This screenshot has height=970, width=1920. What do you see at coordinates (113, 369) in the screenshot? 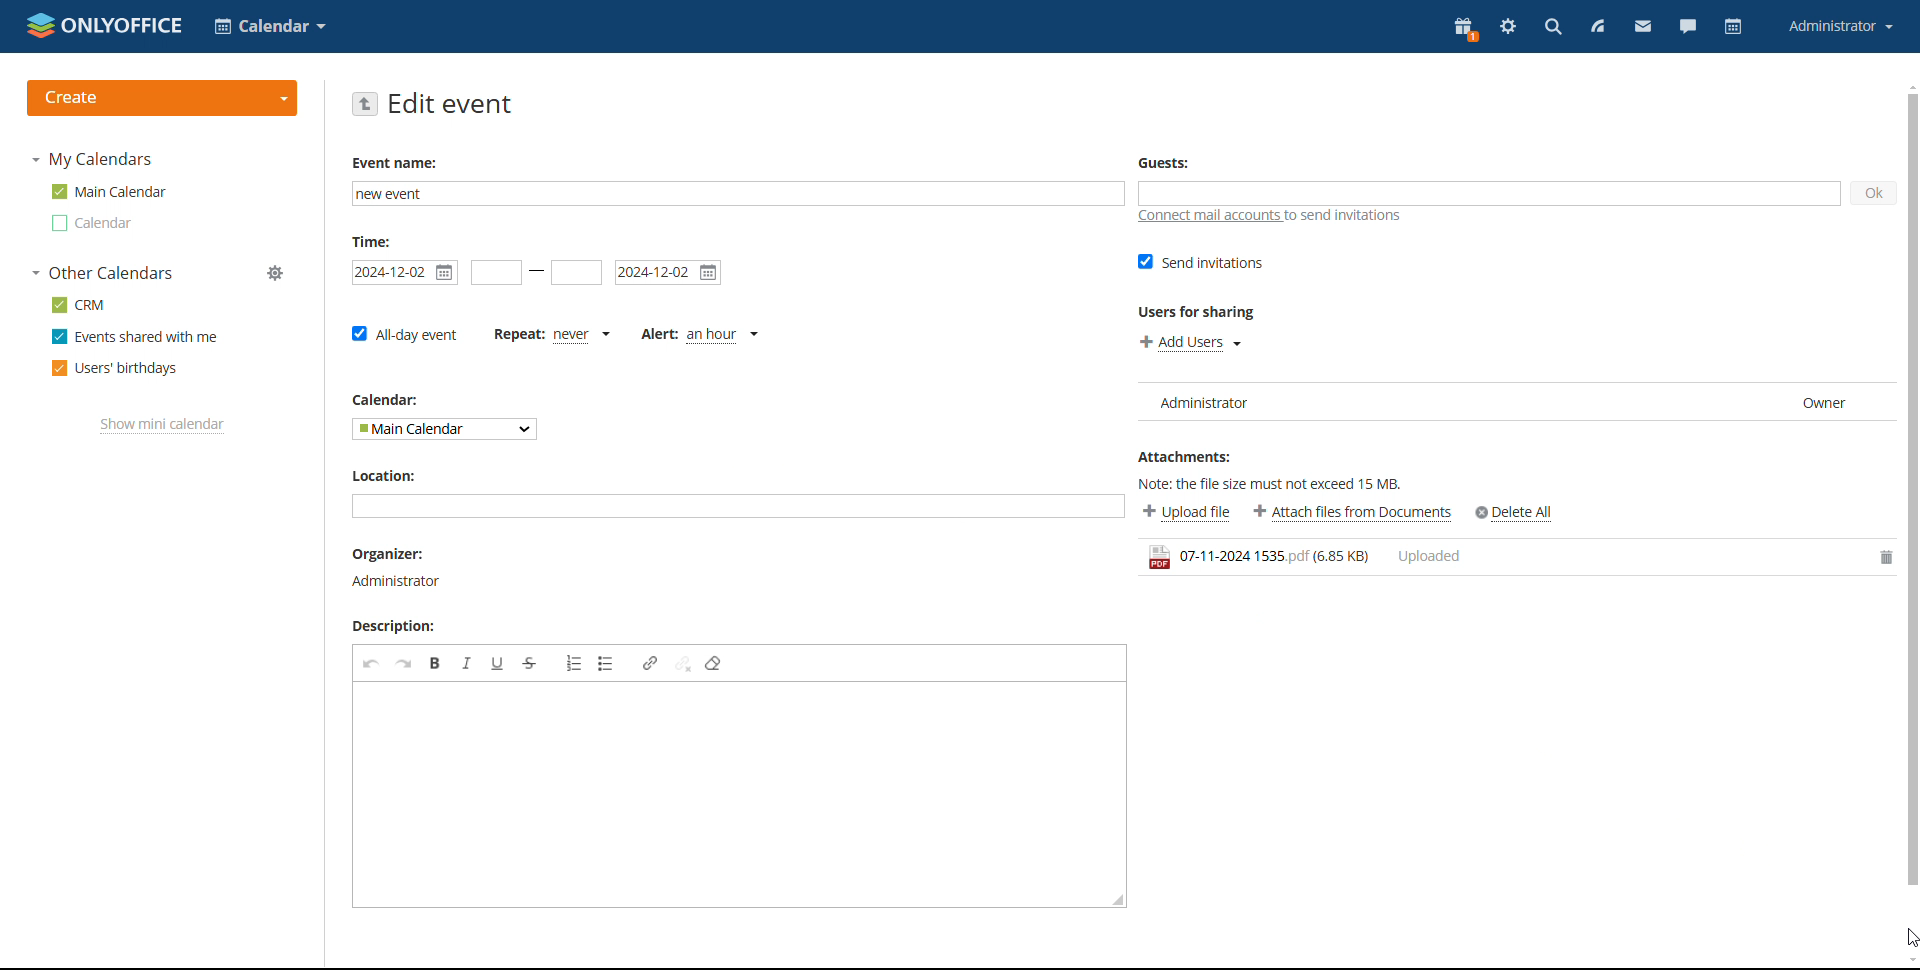
I see `users' birthdays` at bounding box center [113, 369].